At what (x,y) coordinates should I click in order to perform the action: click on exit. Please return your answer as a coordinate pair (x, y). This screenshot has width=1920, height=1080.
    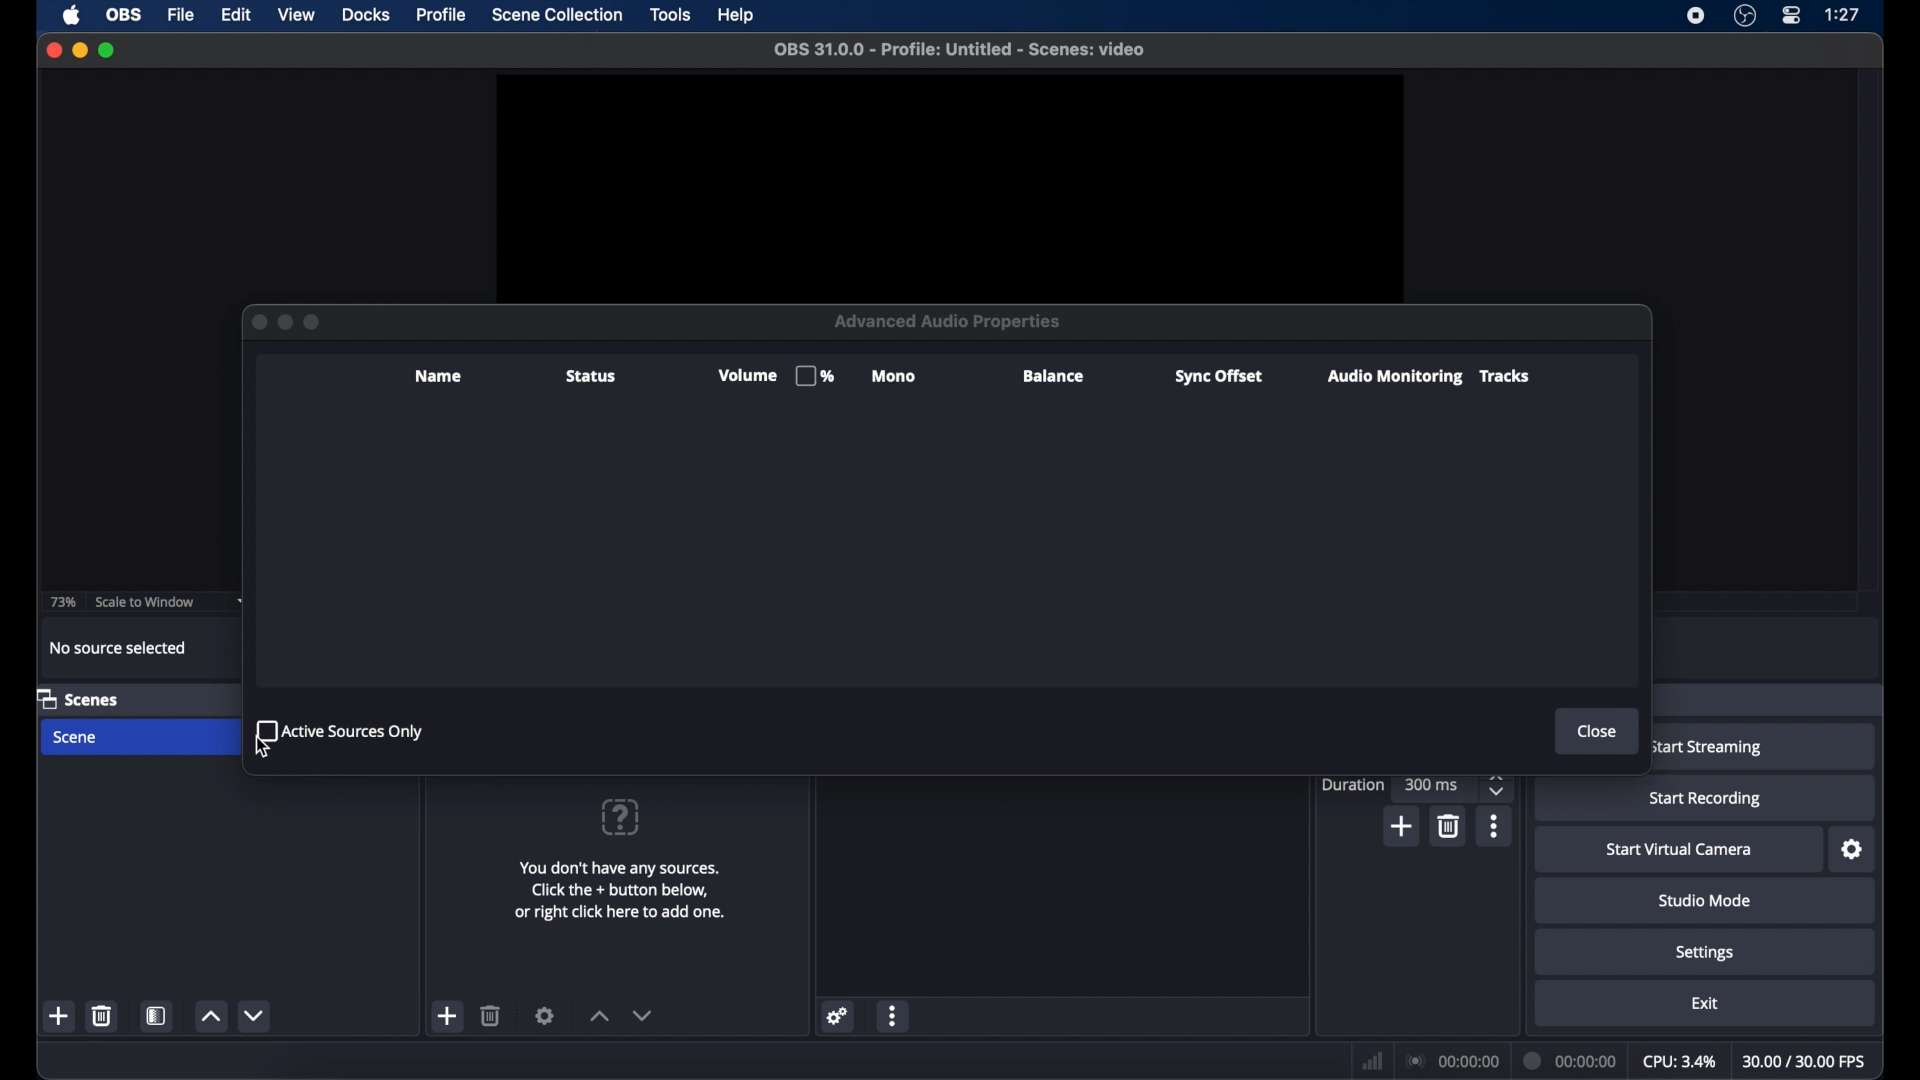
    Looking at the image, I should click on (1704, 1003).